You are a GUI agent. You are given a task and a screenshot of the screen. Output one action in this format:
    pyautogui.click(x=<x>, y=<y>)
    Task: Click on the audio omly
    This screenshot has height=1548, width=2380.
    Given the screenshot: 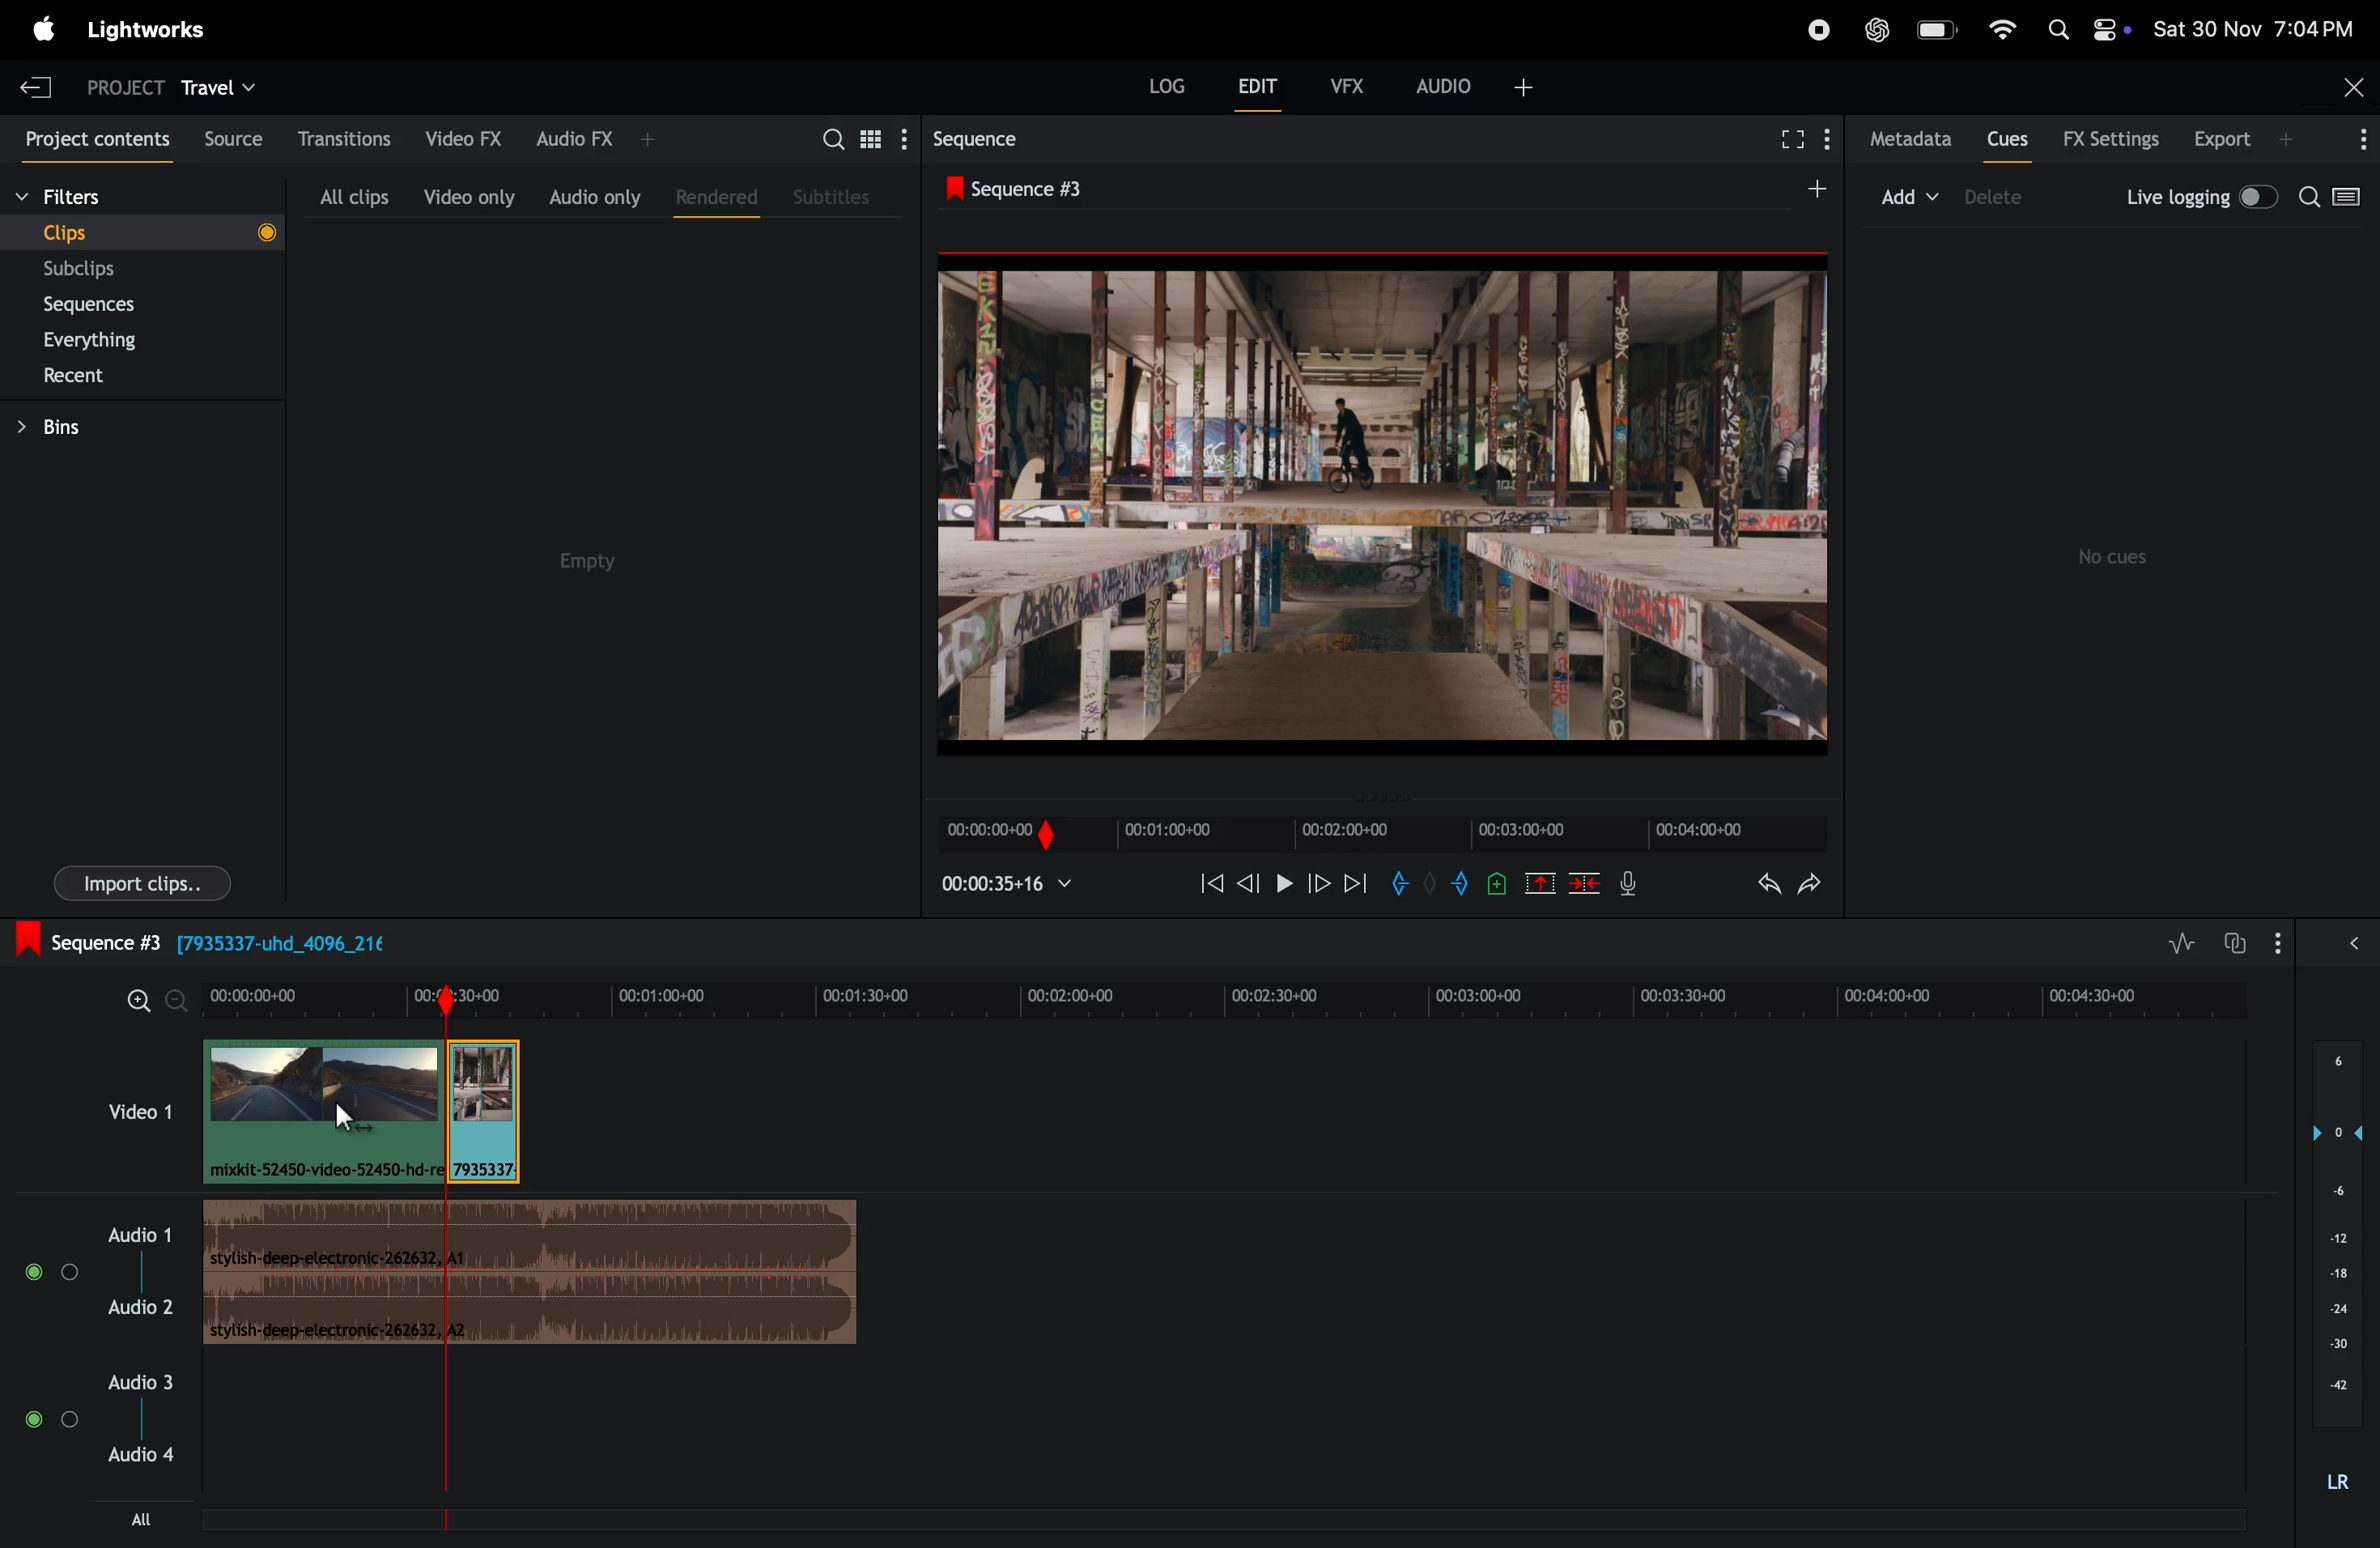 What is the action you would take?
    pyautogui.click(x=594, y=192)
    